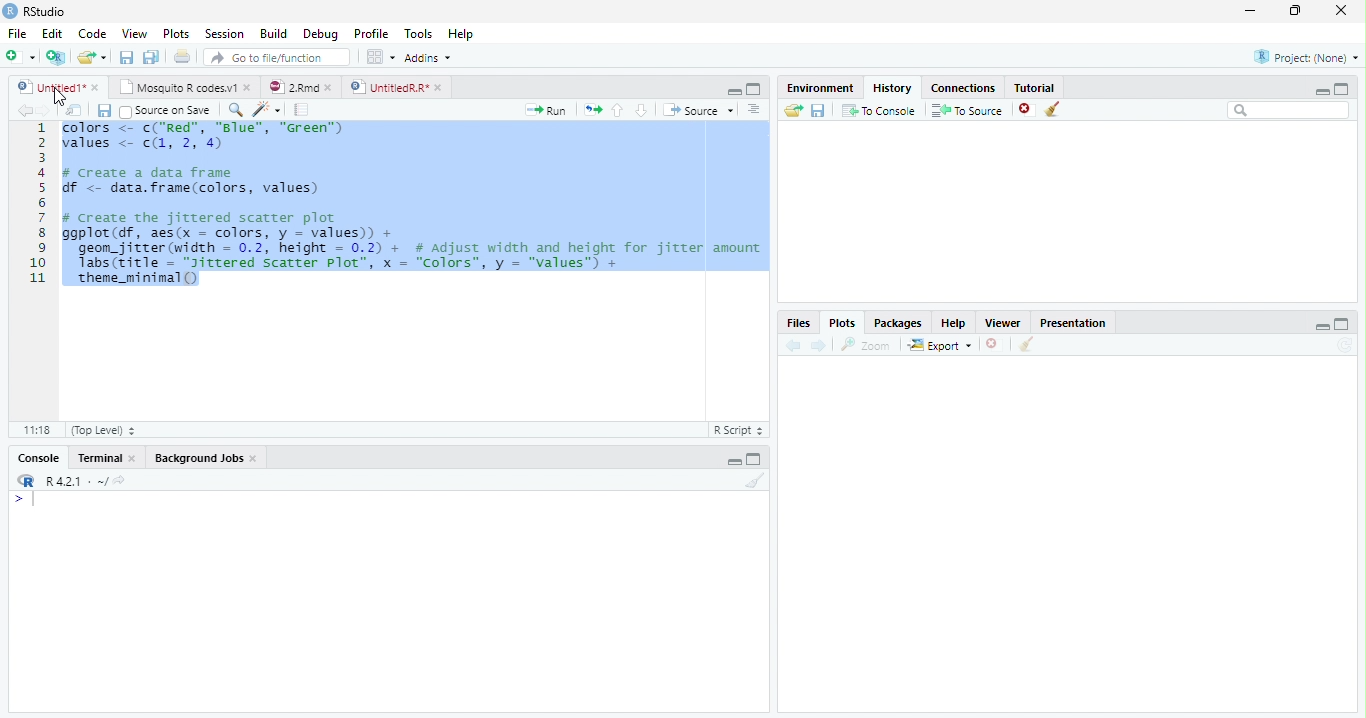  What do you see at coordinates (381, 58) in the screenshot?
I see `Workspace panes` at bounding box center [381, 58].